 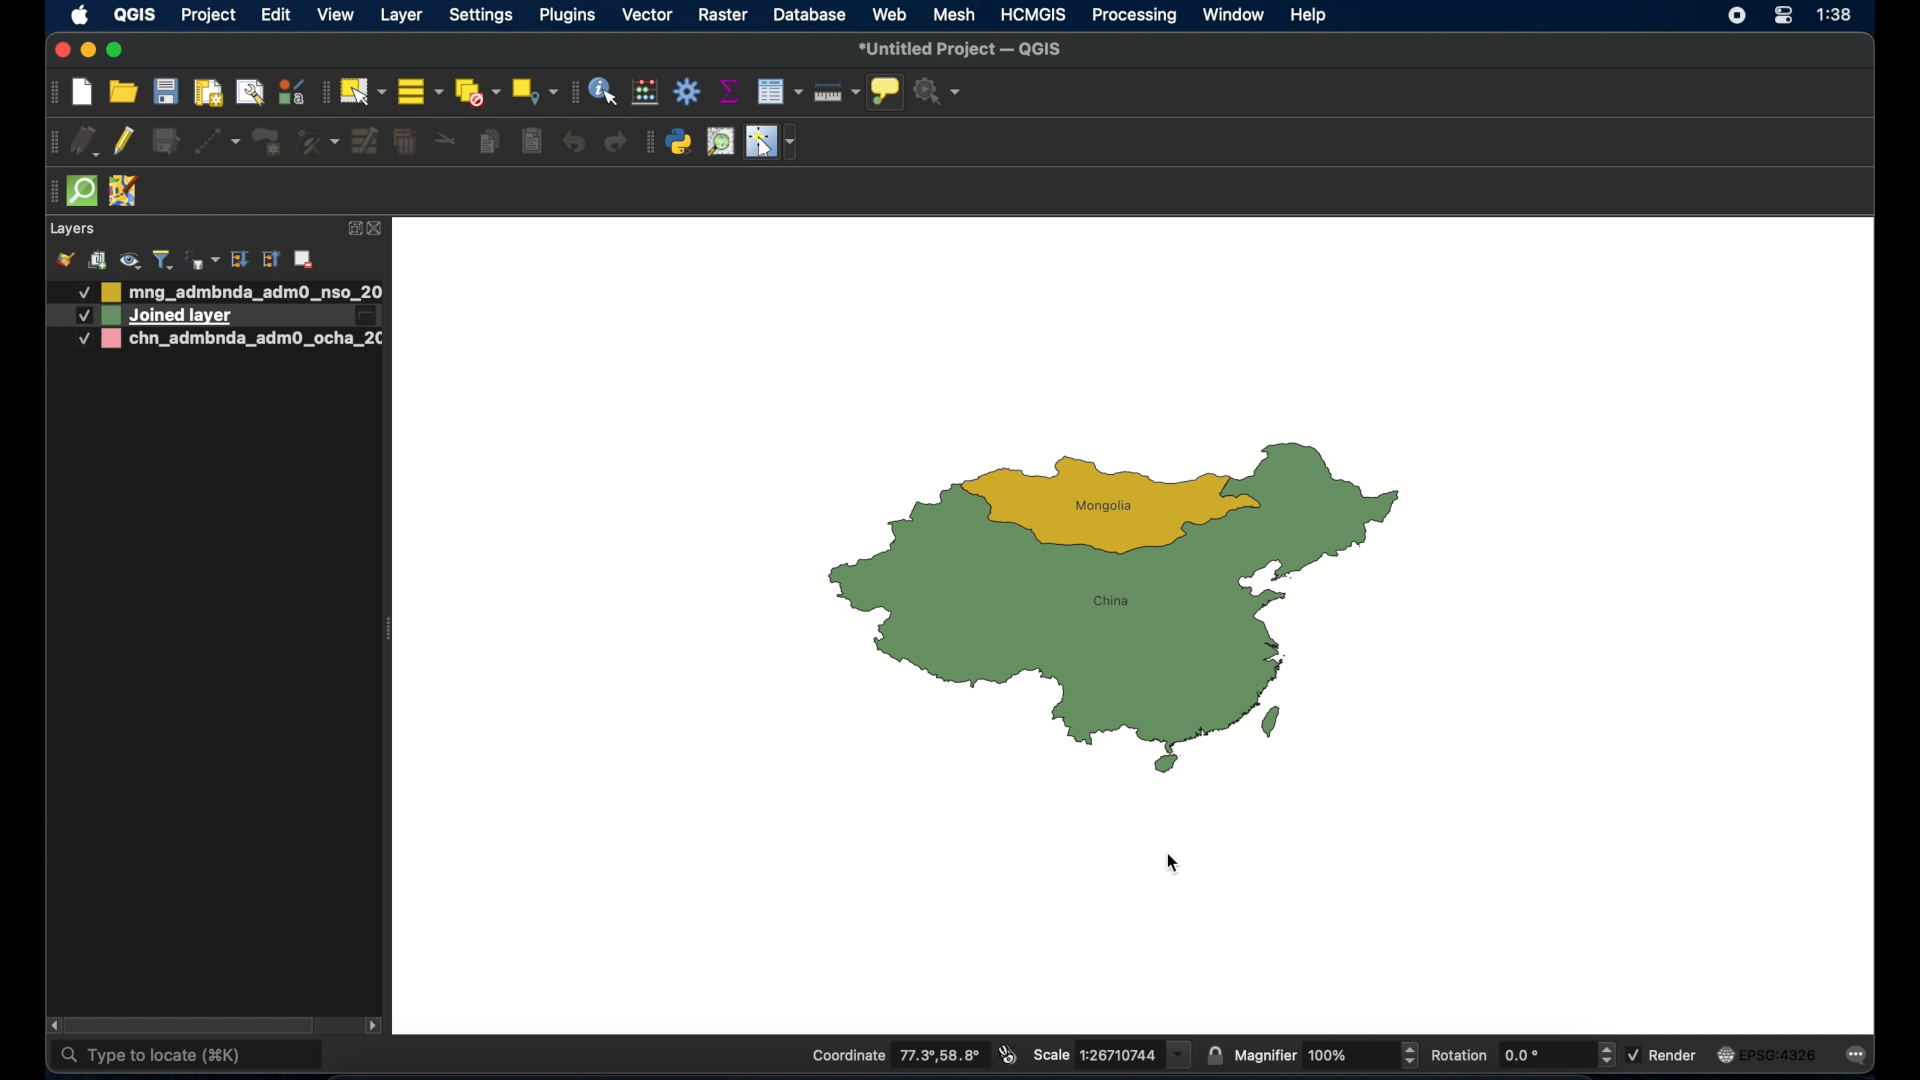 I want to click on window, so click(x=1232, y=15).